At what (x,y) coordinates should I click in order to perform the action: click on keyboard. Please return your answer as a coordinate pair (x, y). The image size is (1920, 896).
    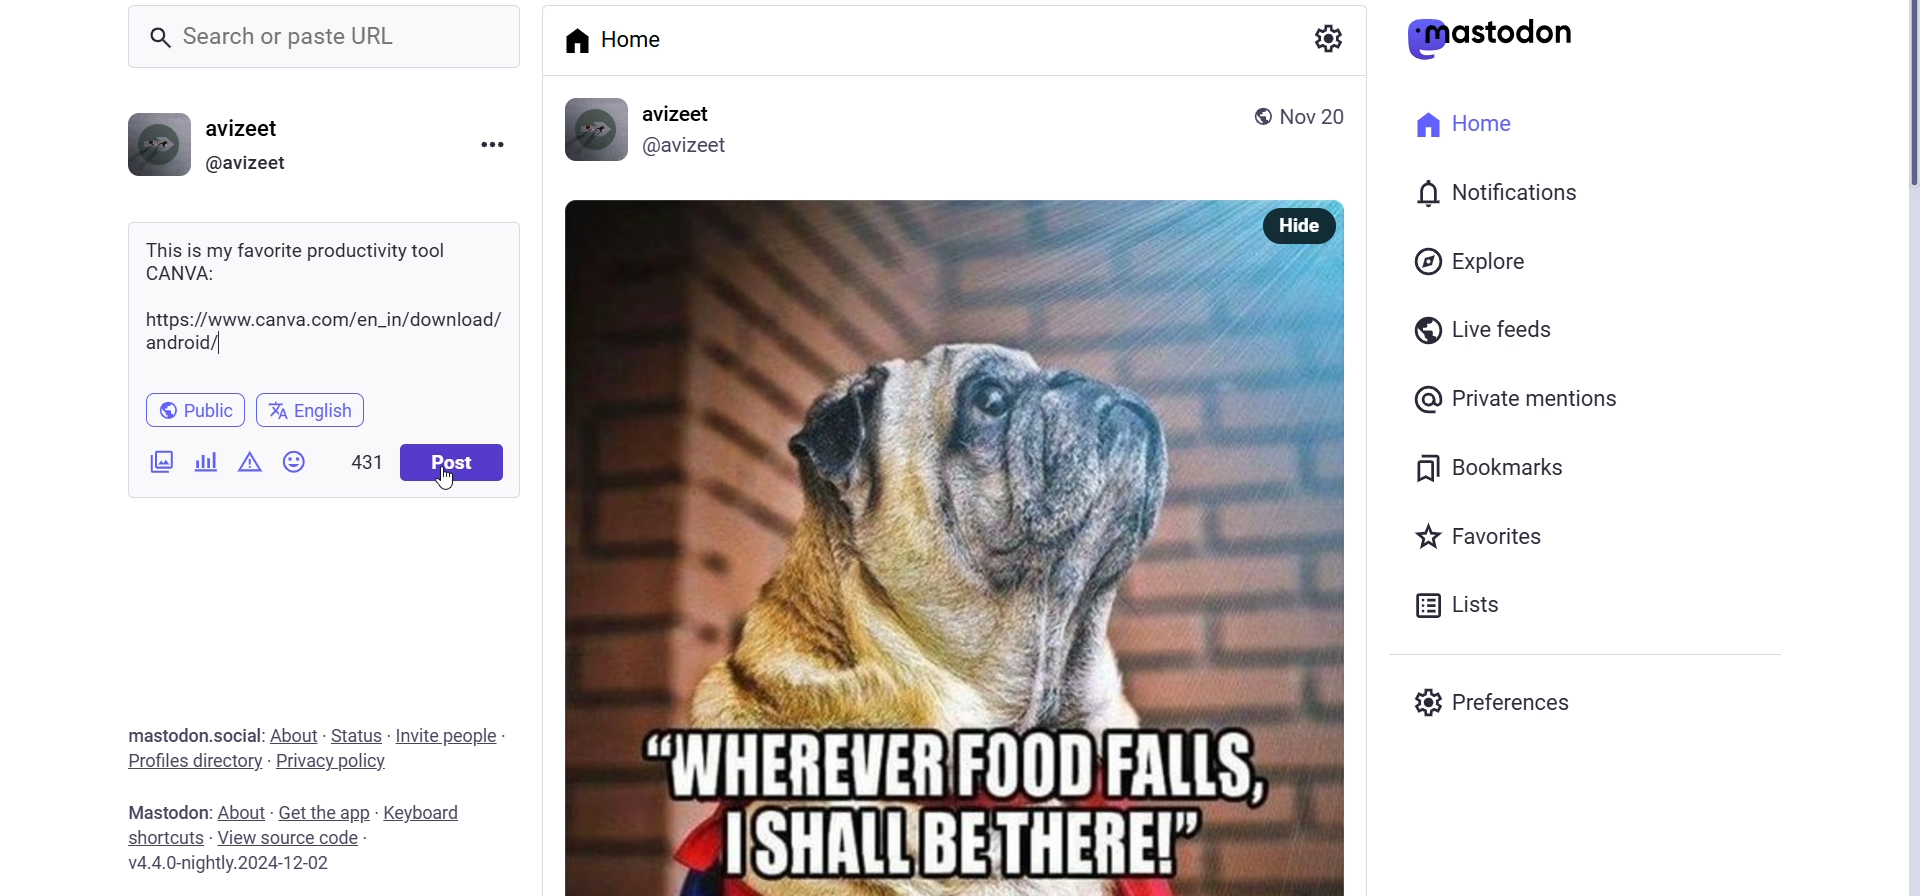
    Looking at the image, I should click on (421, 814).